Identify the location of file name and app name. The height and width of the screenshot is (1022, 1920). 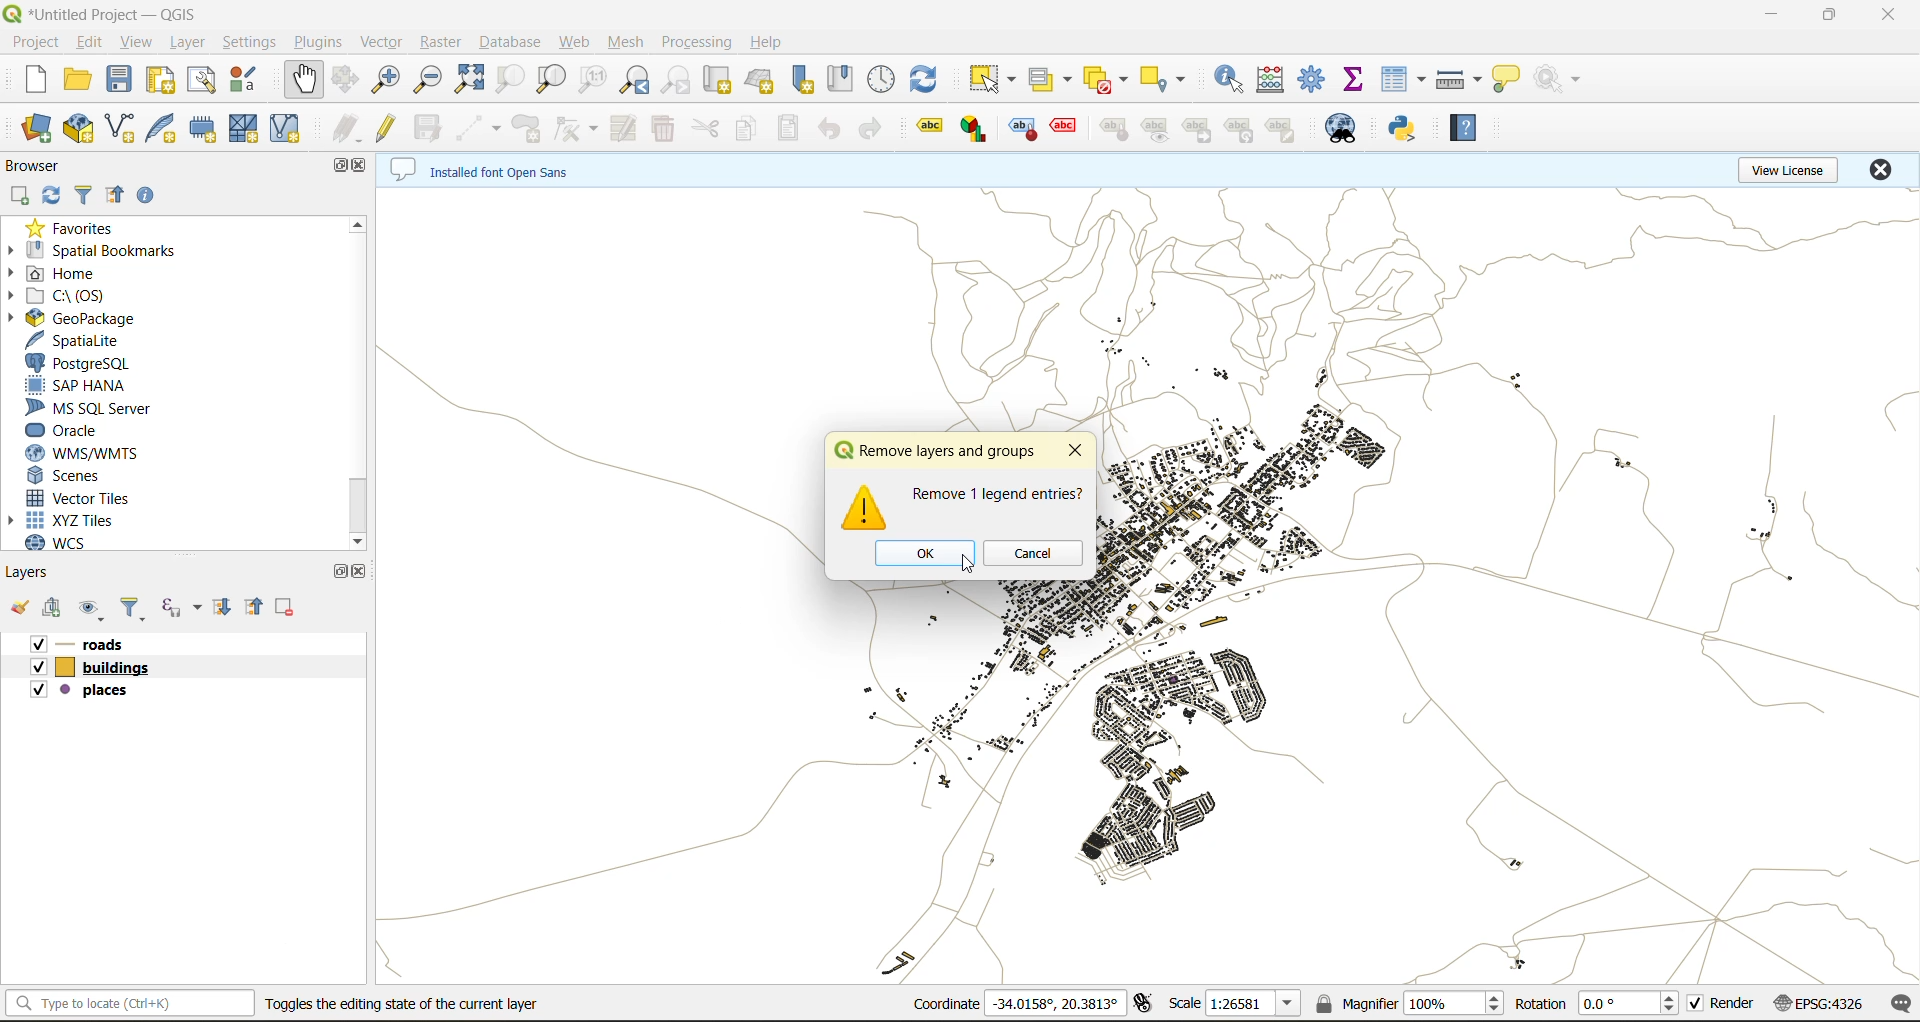
(102, 15).